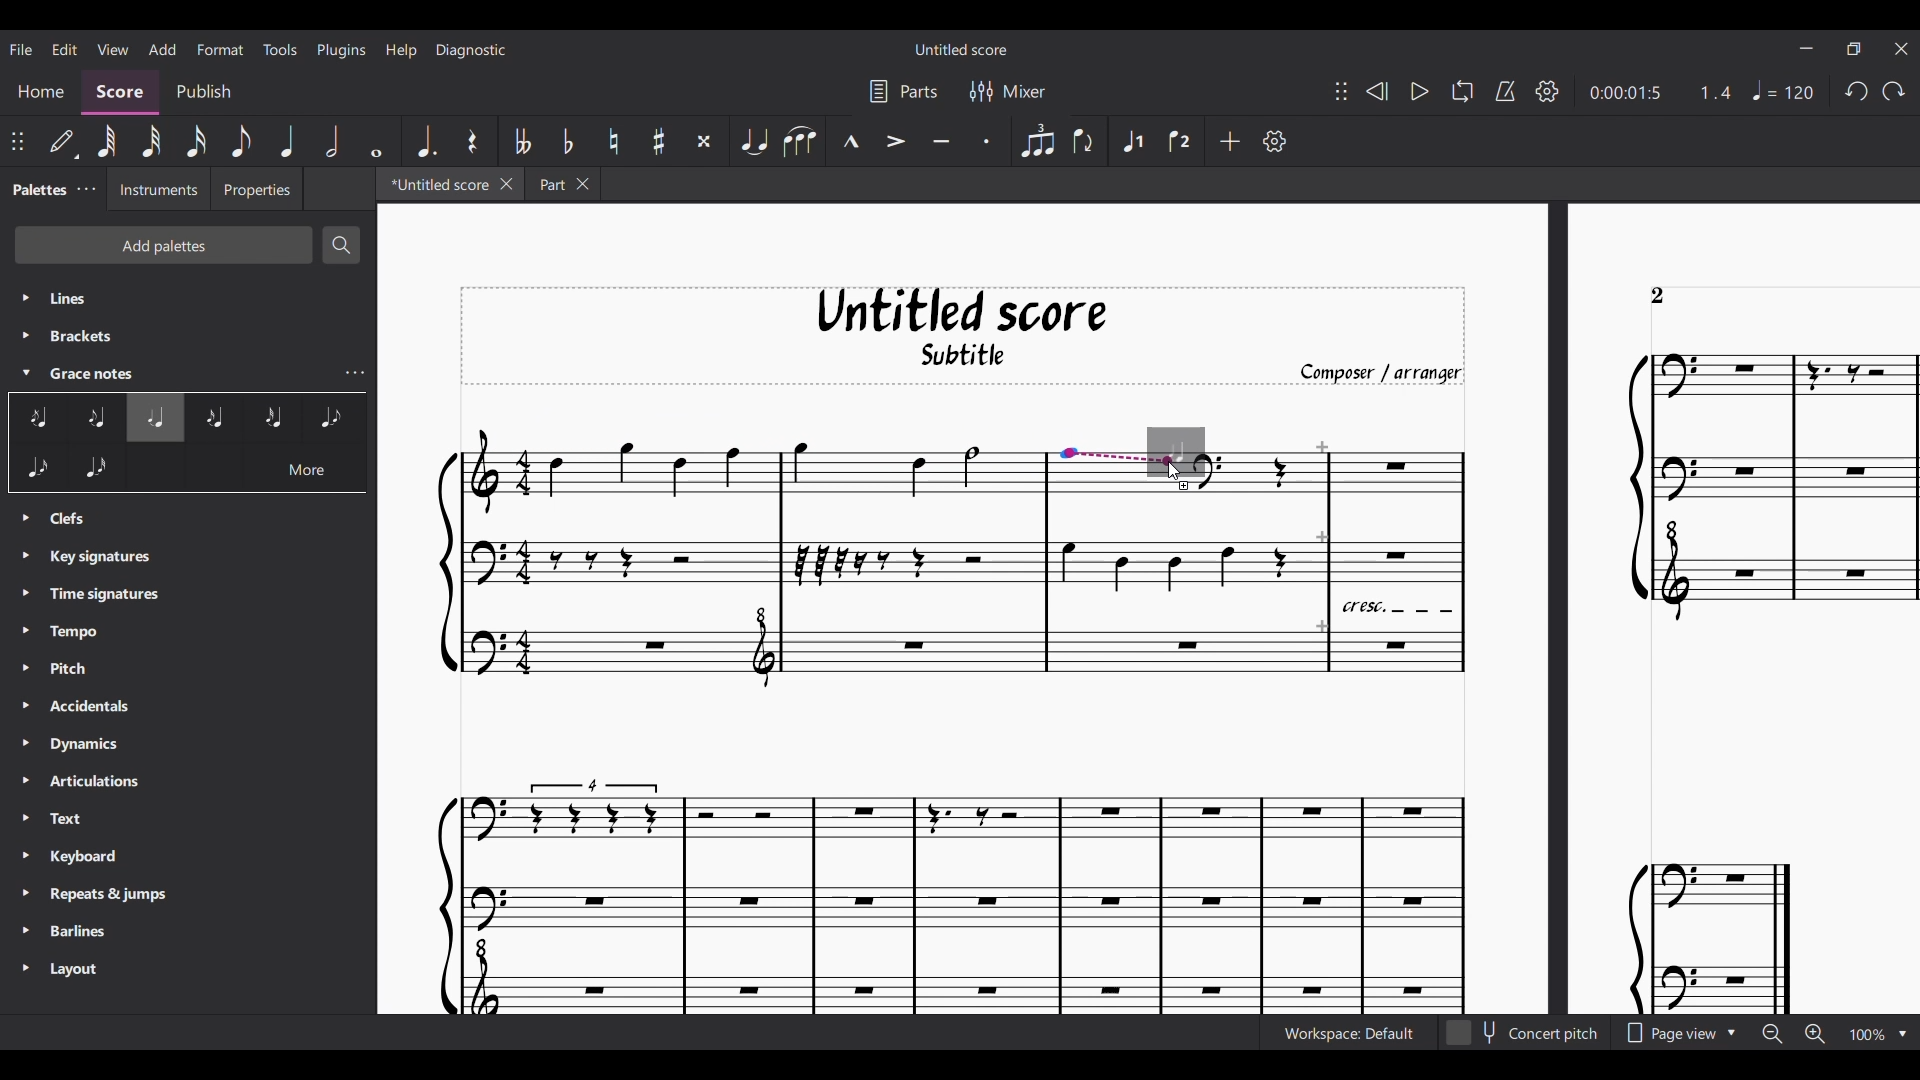 The width and height of the screenshot is (1920, 1080). I want to click on Palette list, so click(197, 751).